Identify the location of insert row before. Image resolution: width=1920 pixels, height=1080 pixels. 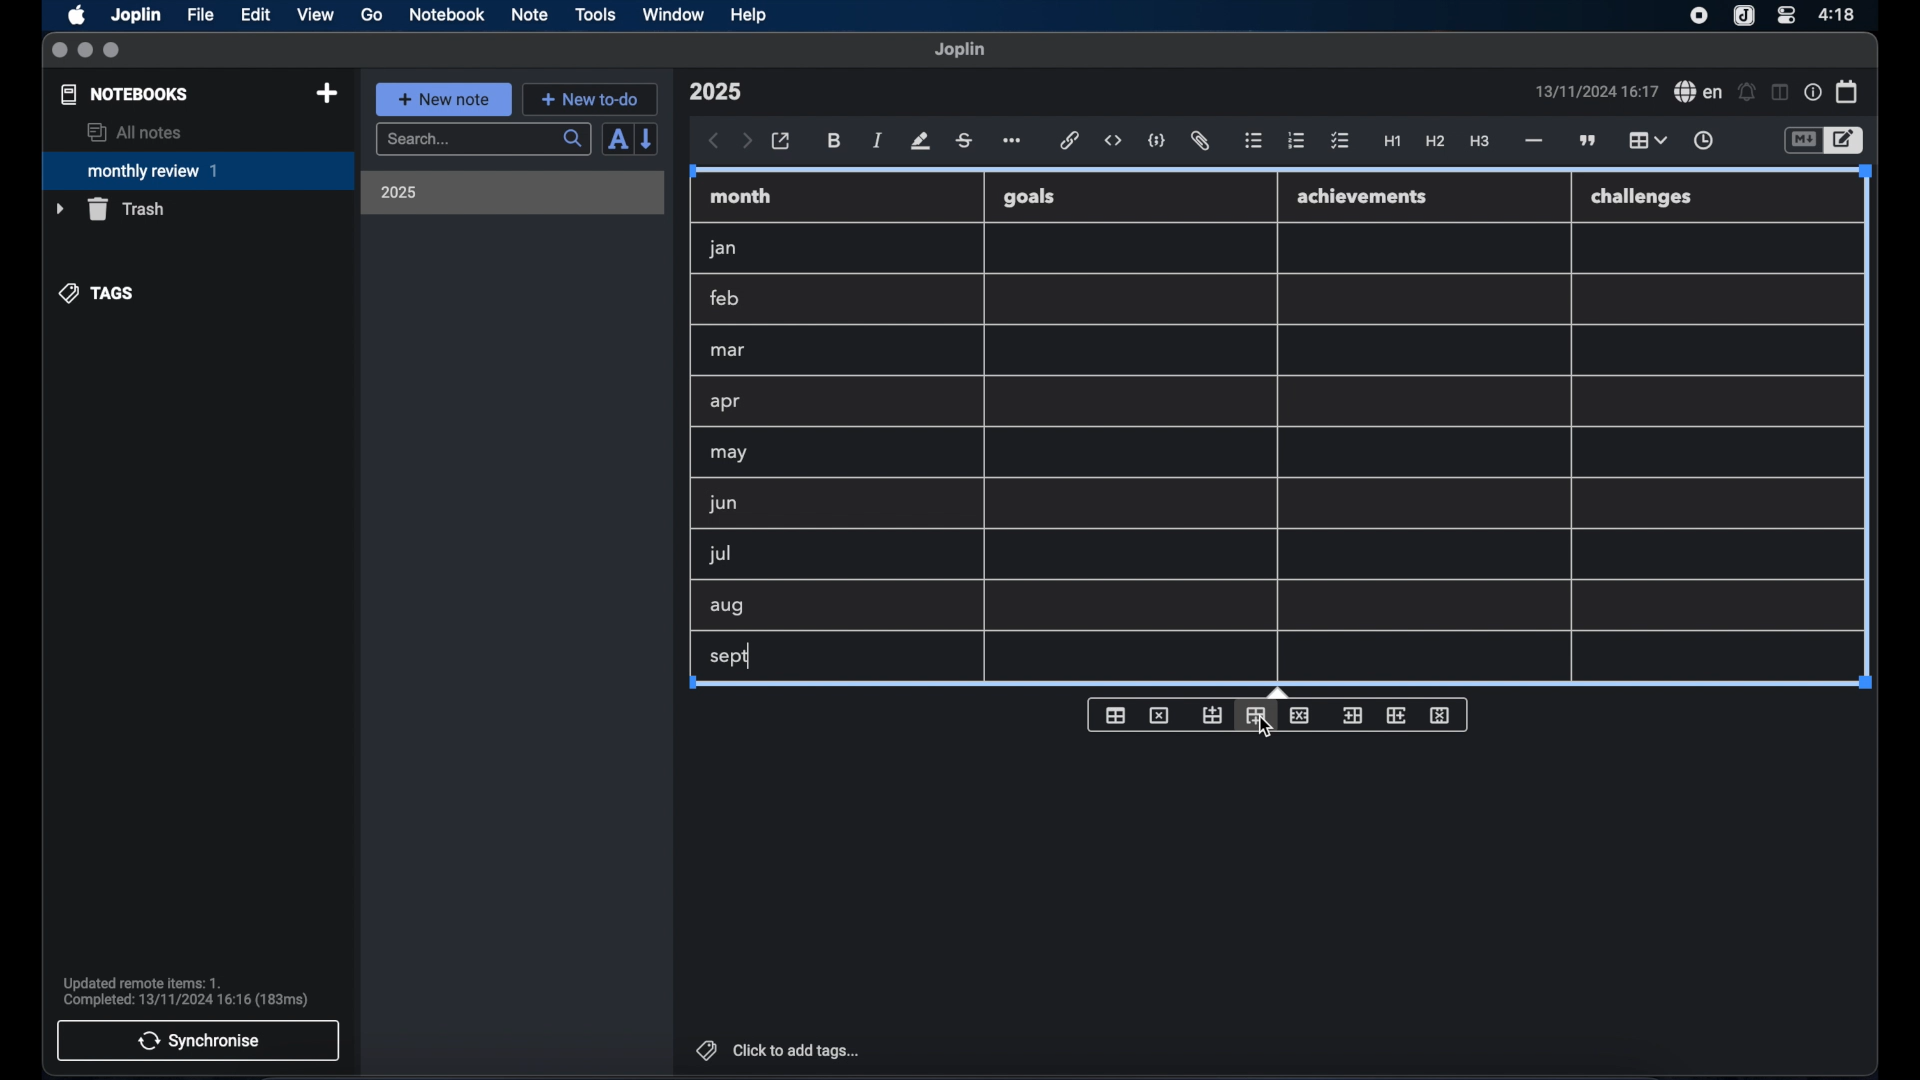
(1213, 716).